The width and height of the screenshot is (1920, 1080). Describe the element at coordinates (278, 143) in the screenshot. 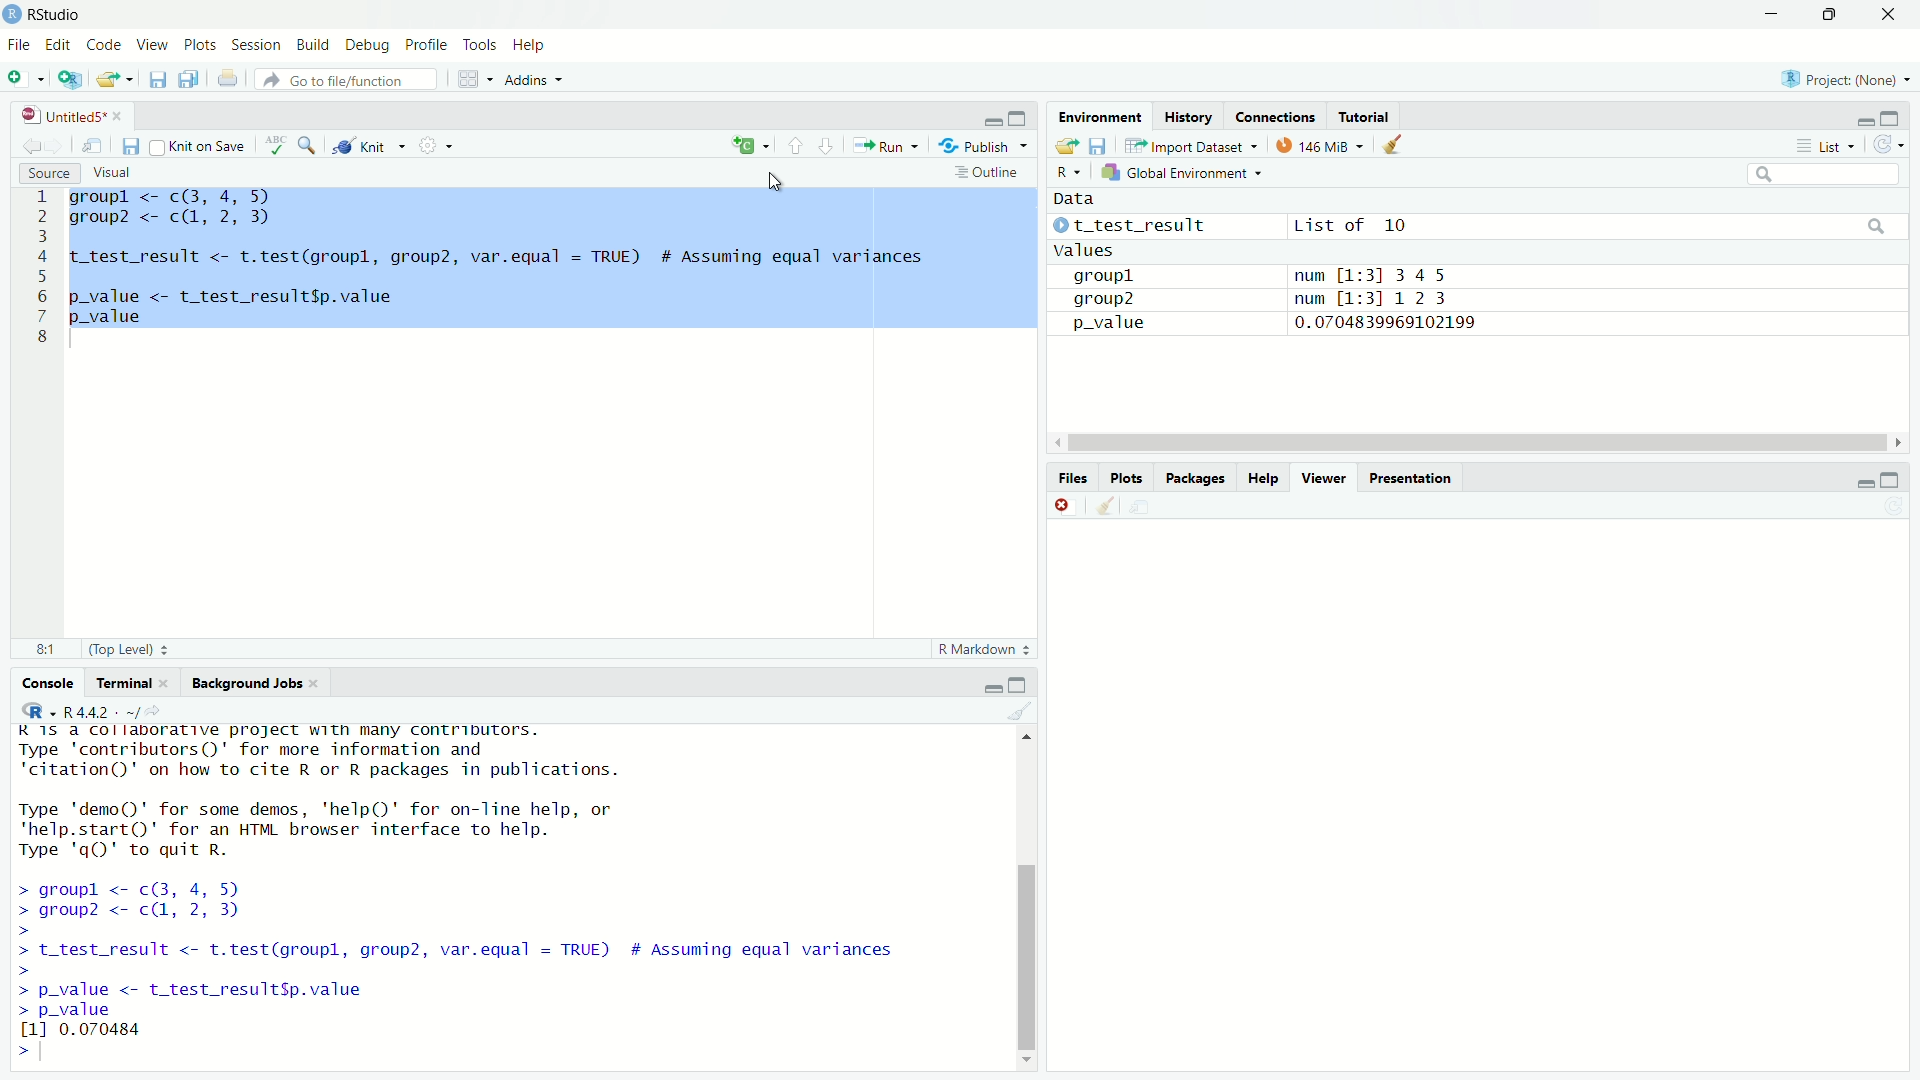

I see `check` at that location.